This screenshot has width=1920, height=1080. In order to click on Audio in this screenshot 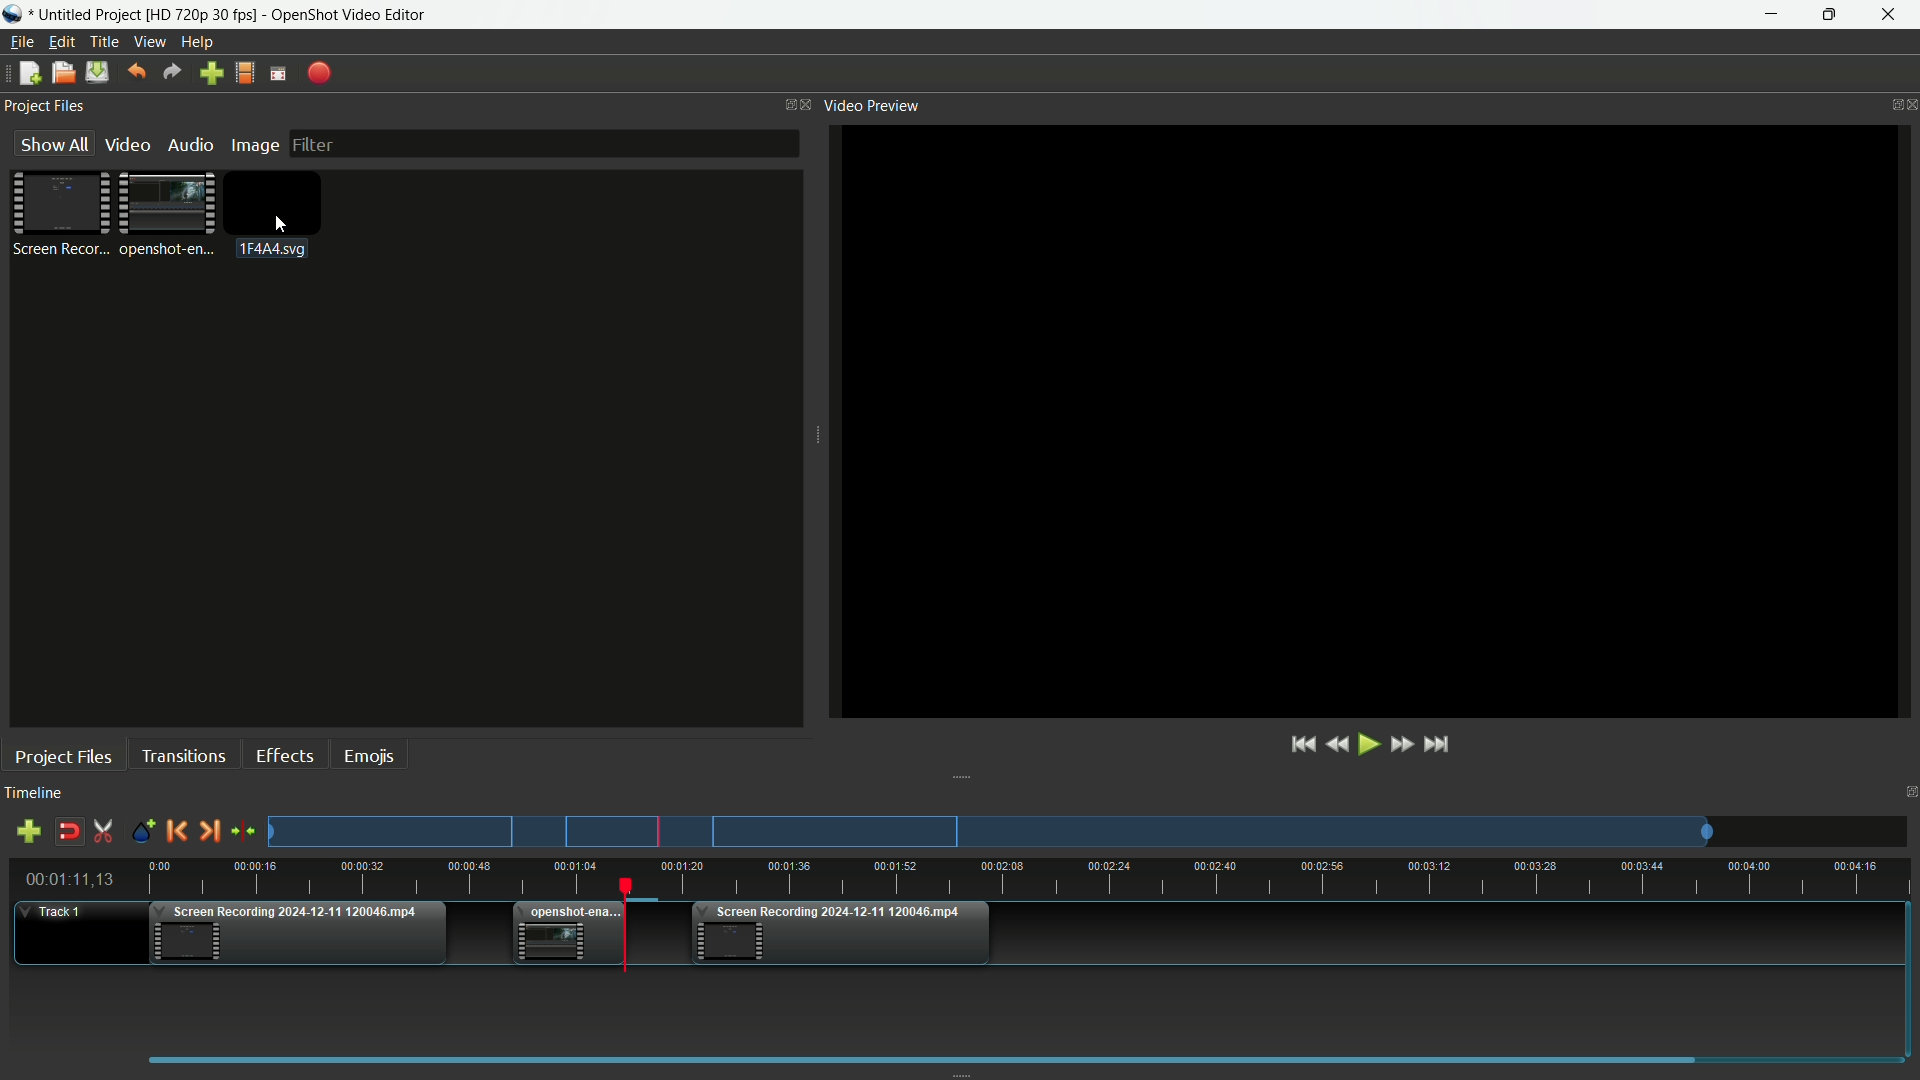, I will do `click(190, 145)`.